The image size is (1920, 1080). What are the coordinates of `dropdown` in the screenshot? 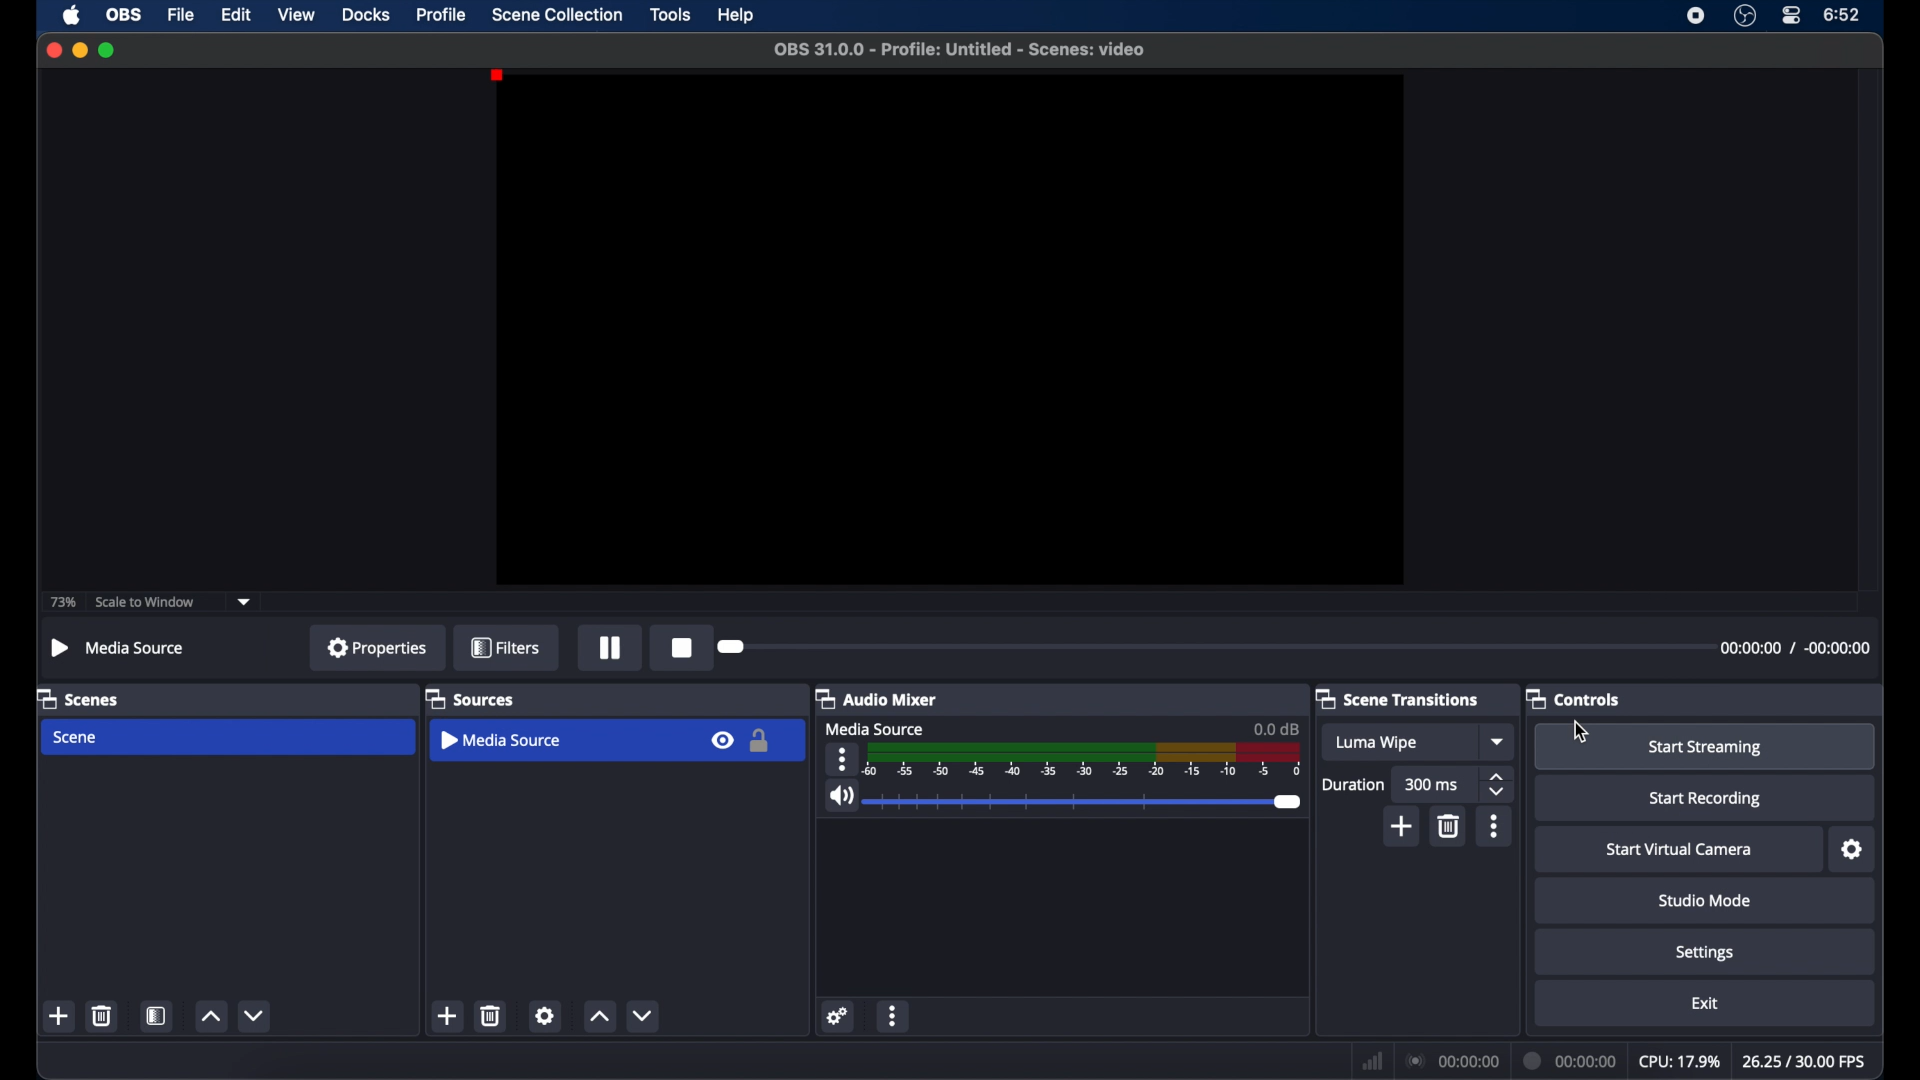 It's located at (247, 602).